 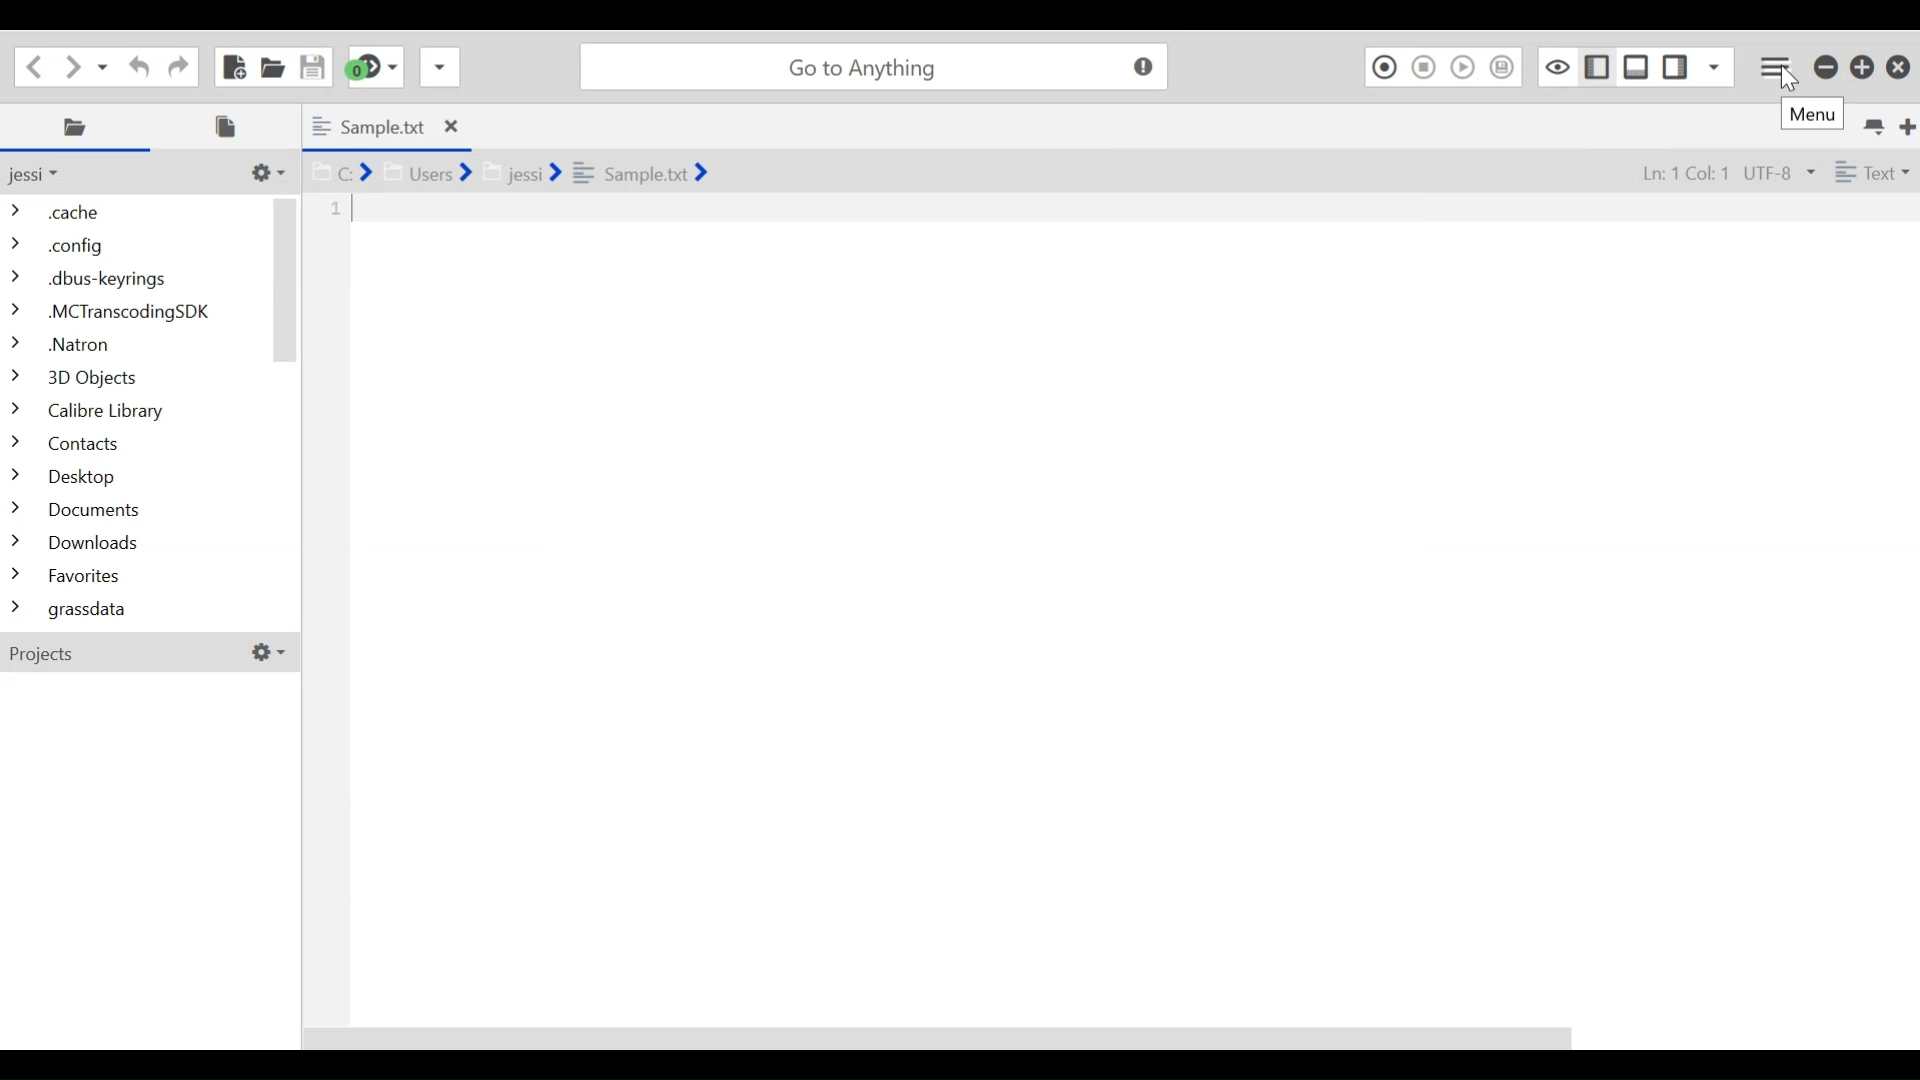 I want to click on Text Entry Pane, so click(x=1112, y=609).